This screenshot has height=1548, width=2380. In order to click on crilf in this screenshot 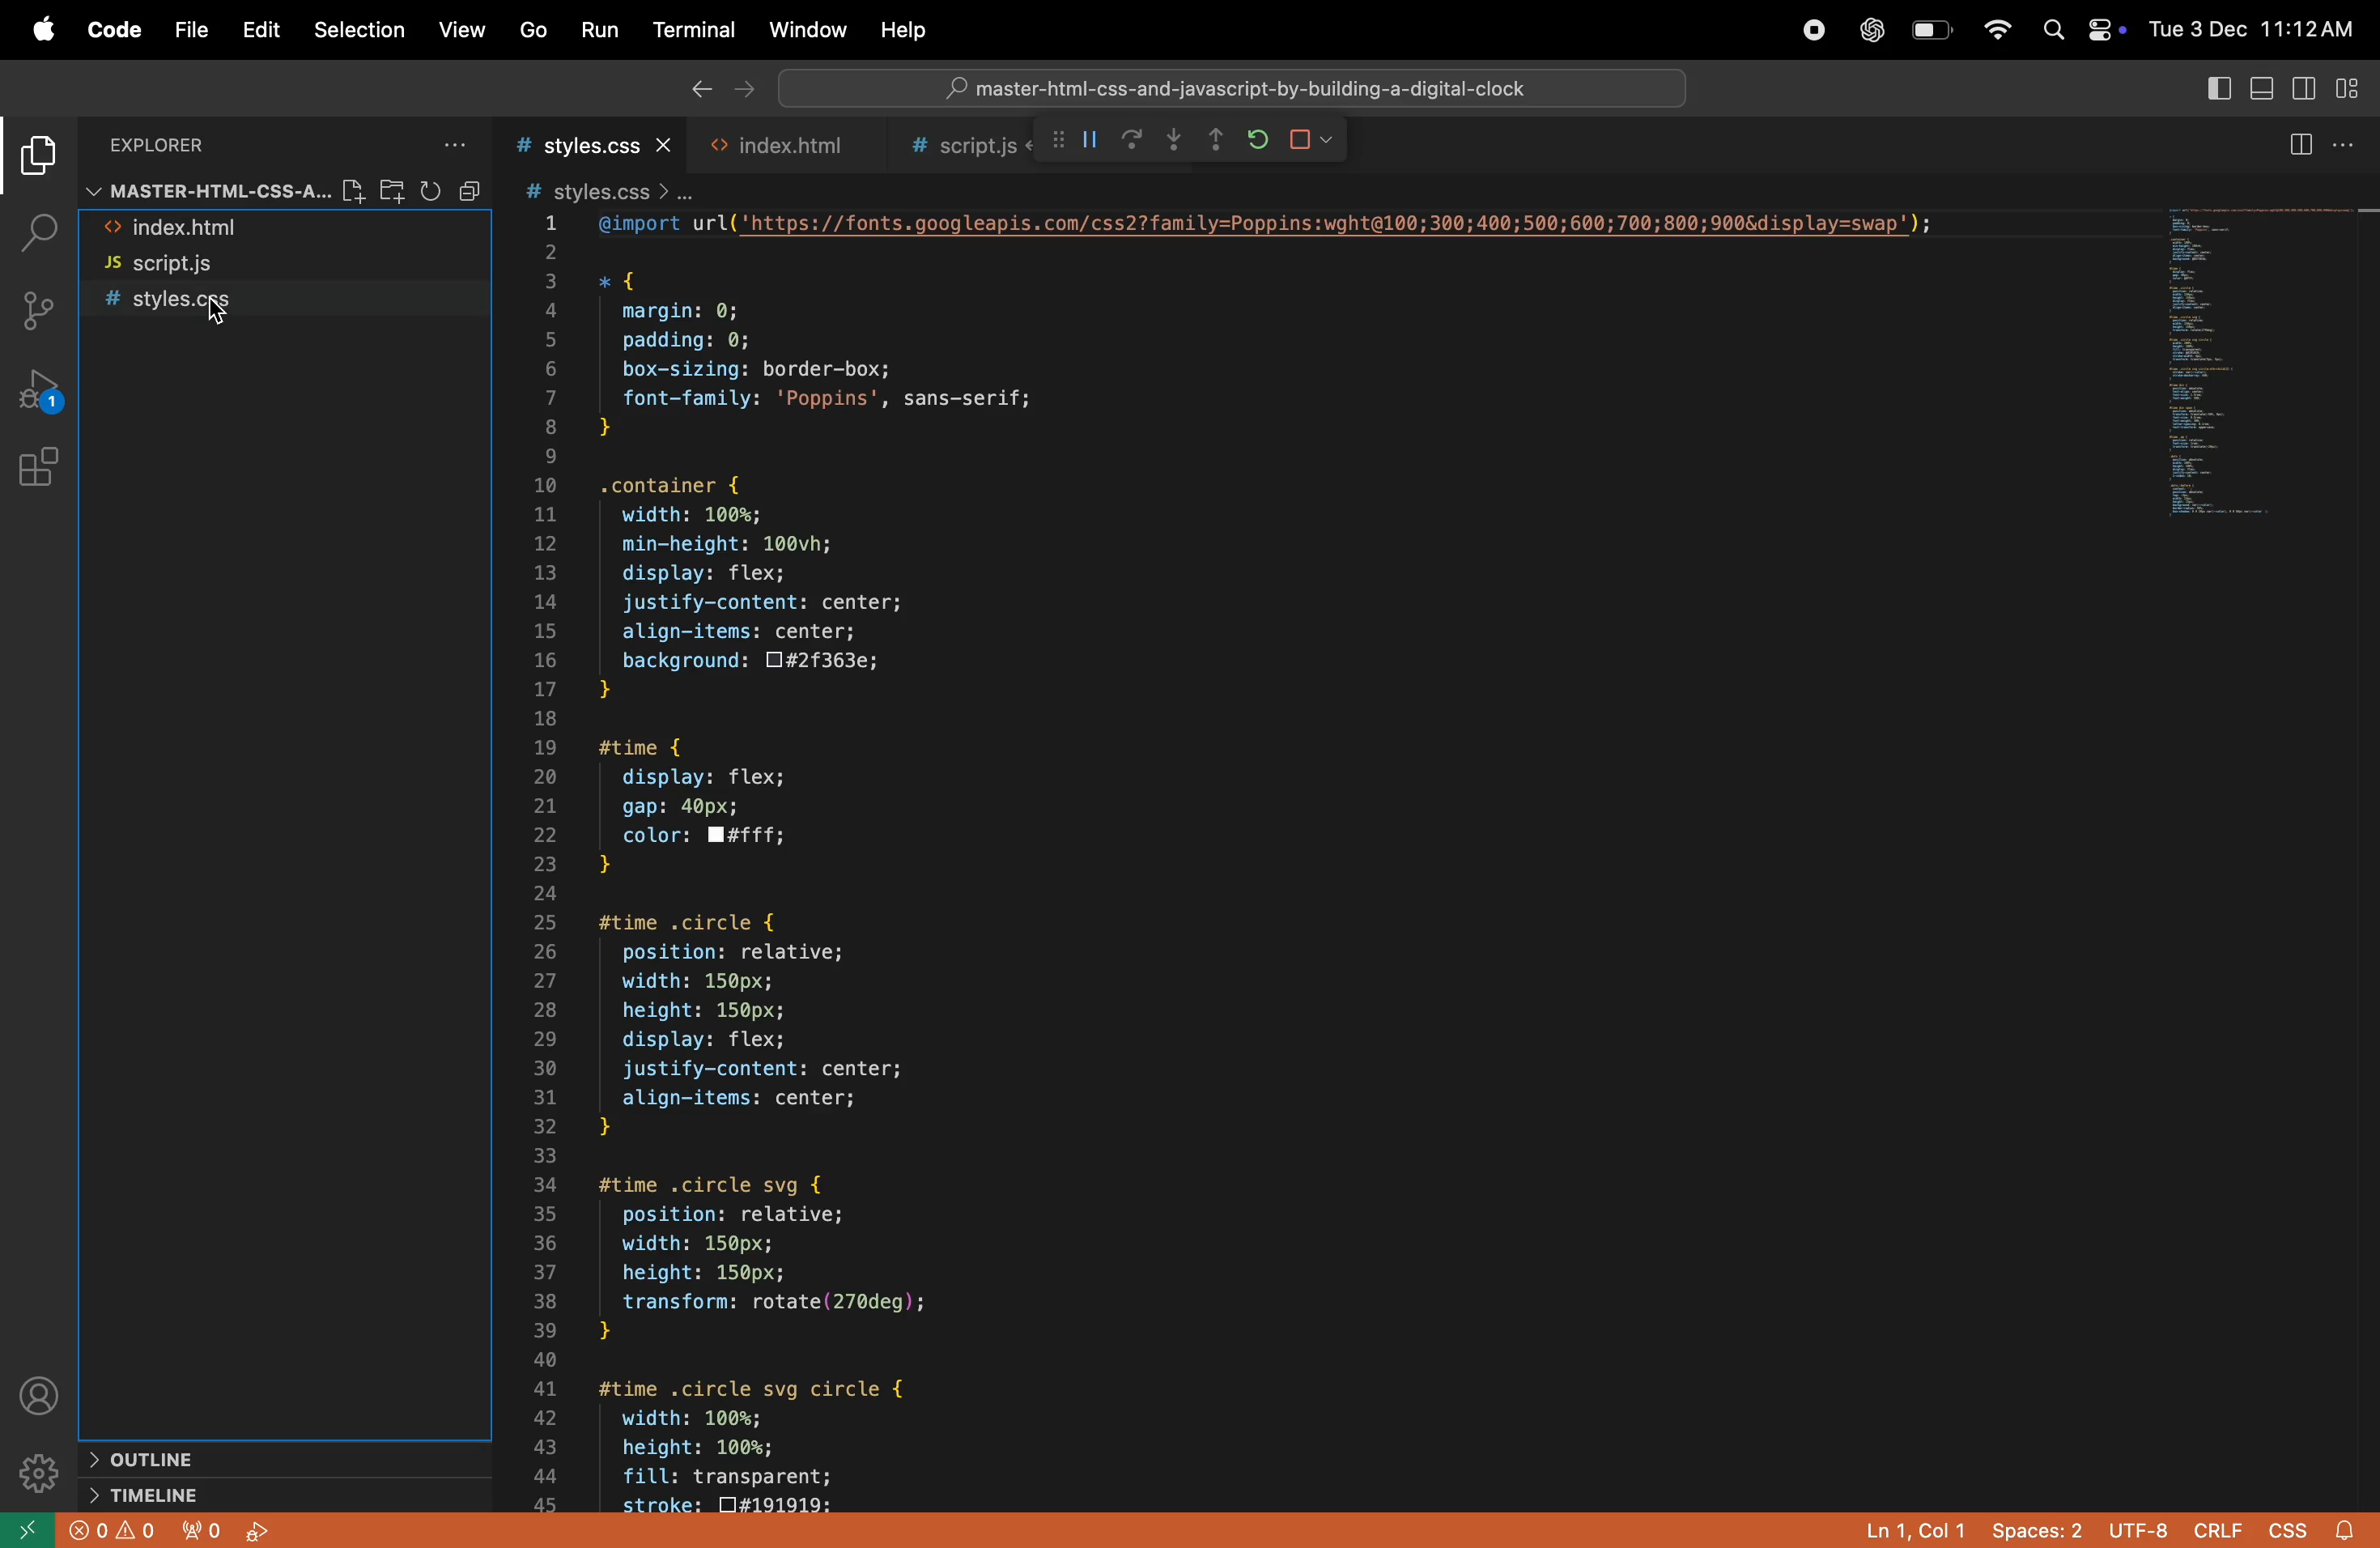, I will do `click(2217, 1530)`.